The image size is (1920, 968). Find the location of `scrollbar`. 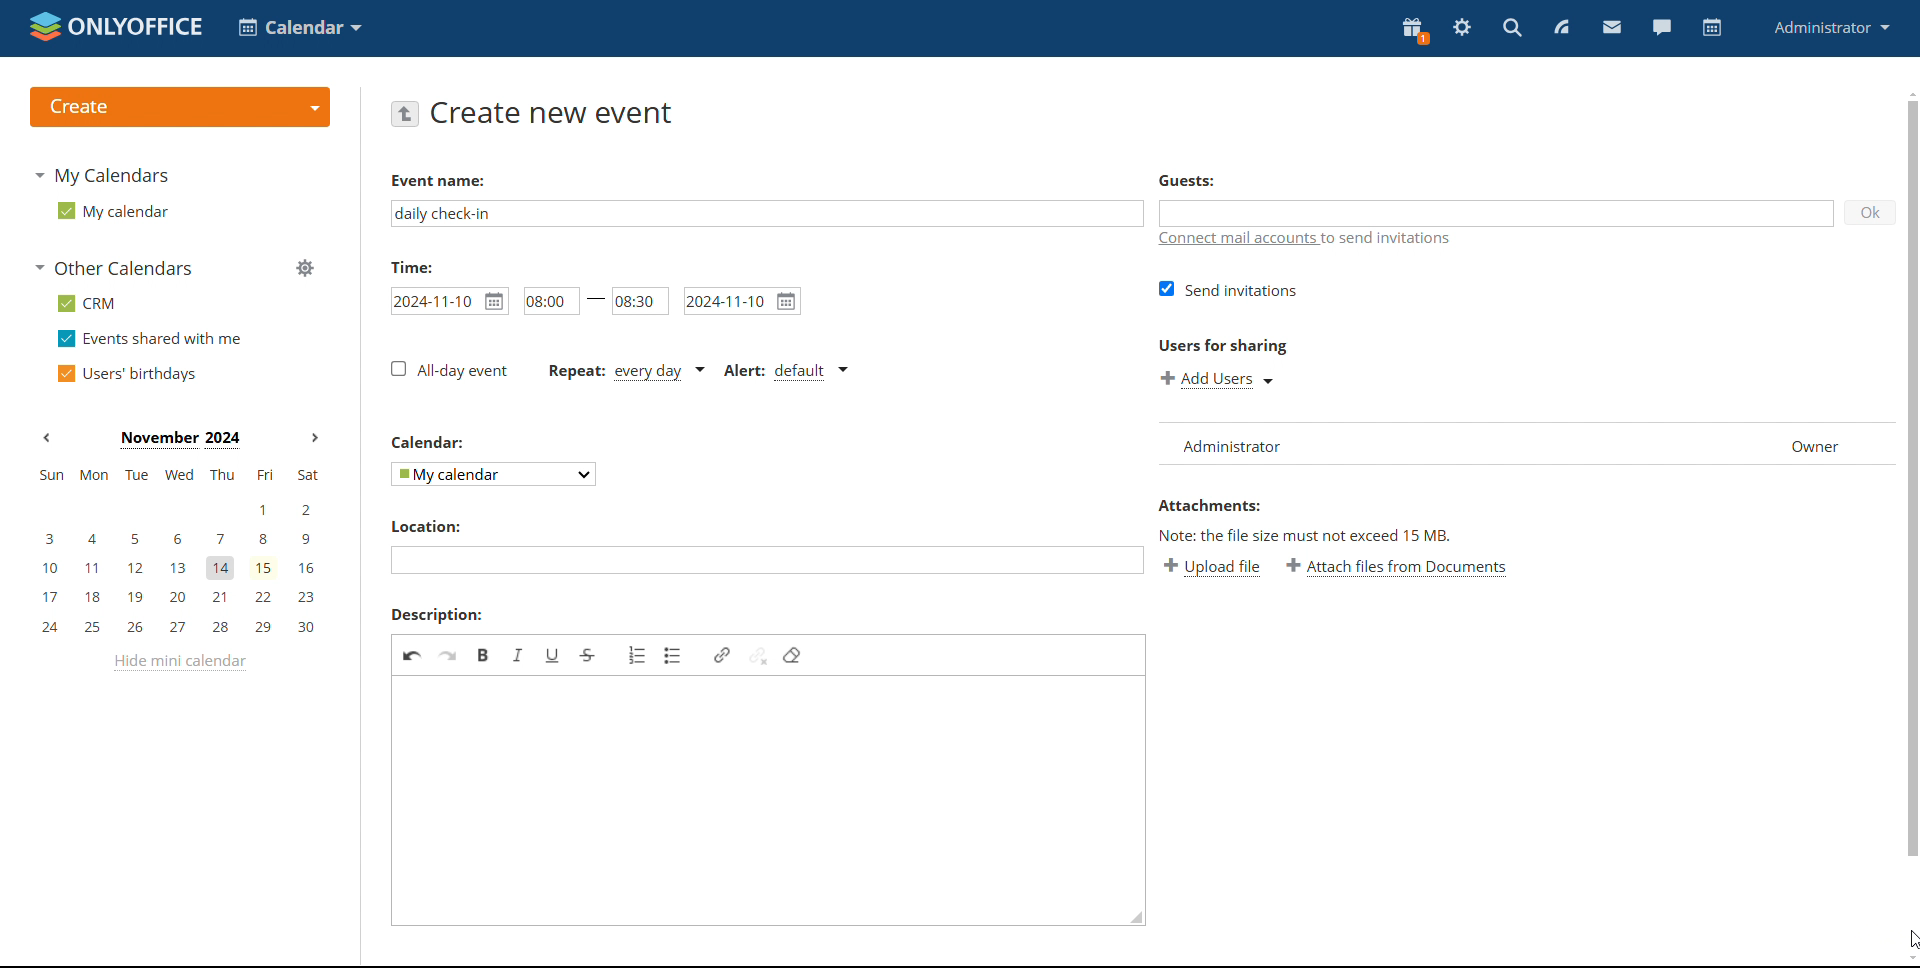

scrollbar is located at coordinates (1908, 488).